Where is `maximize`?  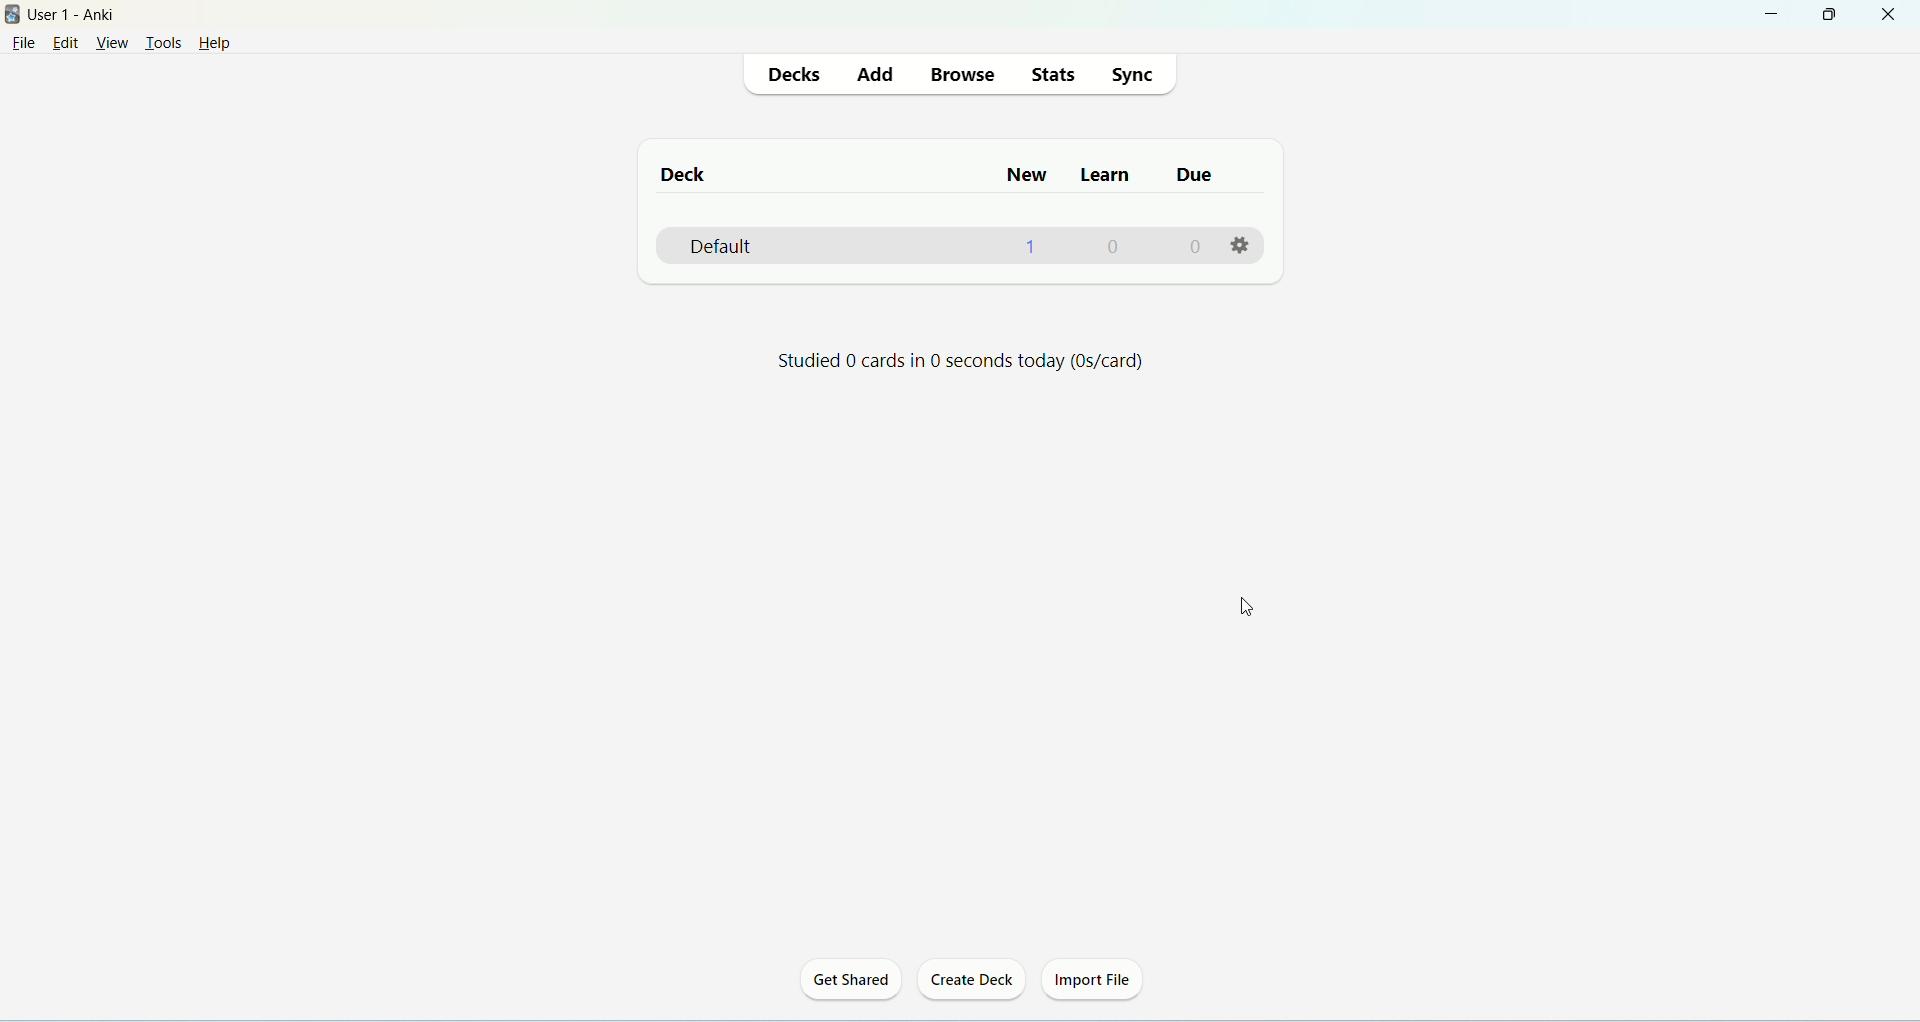 maximize is located at coordinates (1829, 15).